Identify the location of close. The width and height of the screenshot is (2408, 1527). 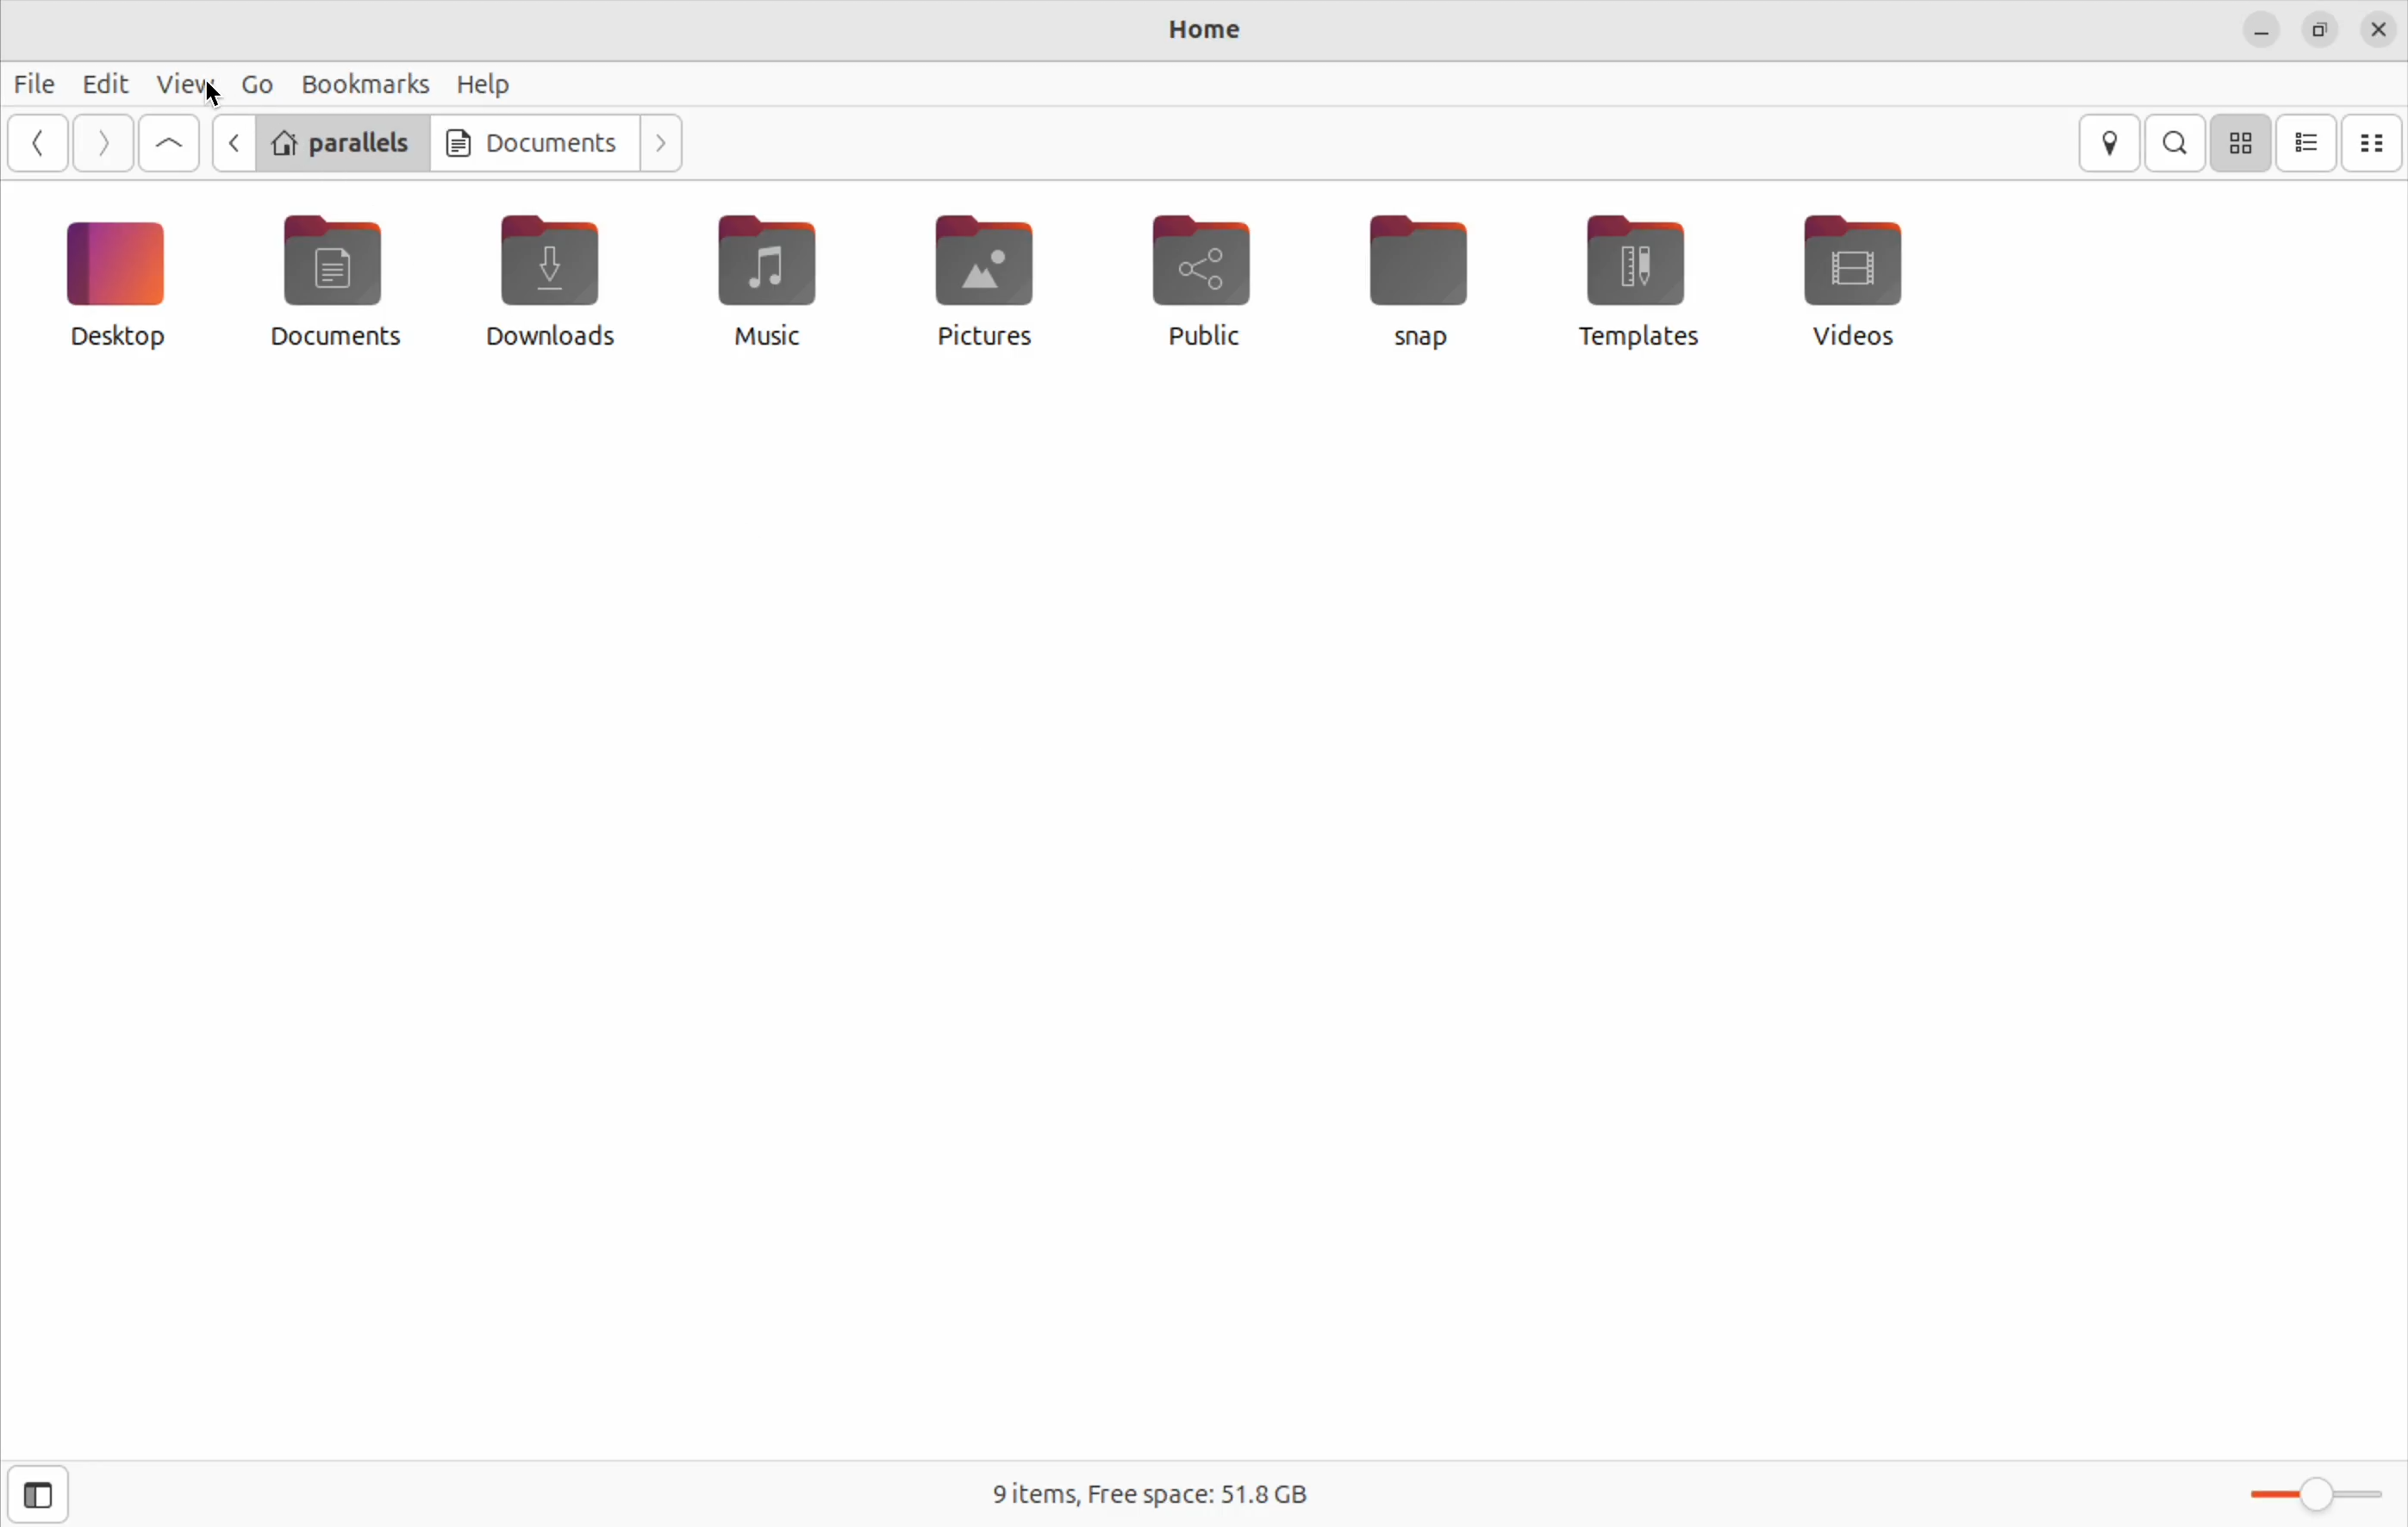
(2379, 29).